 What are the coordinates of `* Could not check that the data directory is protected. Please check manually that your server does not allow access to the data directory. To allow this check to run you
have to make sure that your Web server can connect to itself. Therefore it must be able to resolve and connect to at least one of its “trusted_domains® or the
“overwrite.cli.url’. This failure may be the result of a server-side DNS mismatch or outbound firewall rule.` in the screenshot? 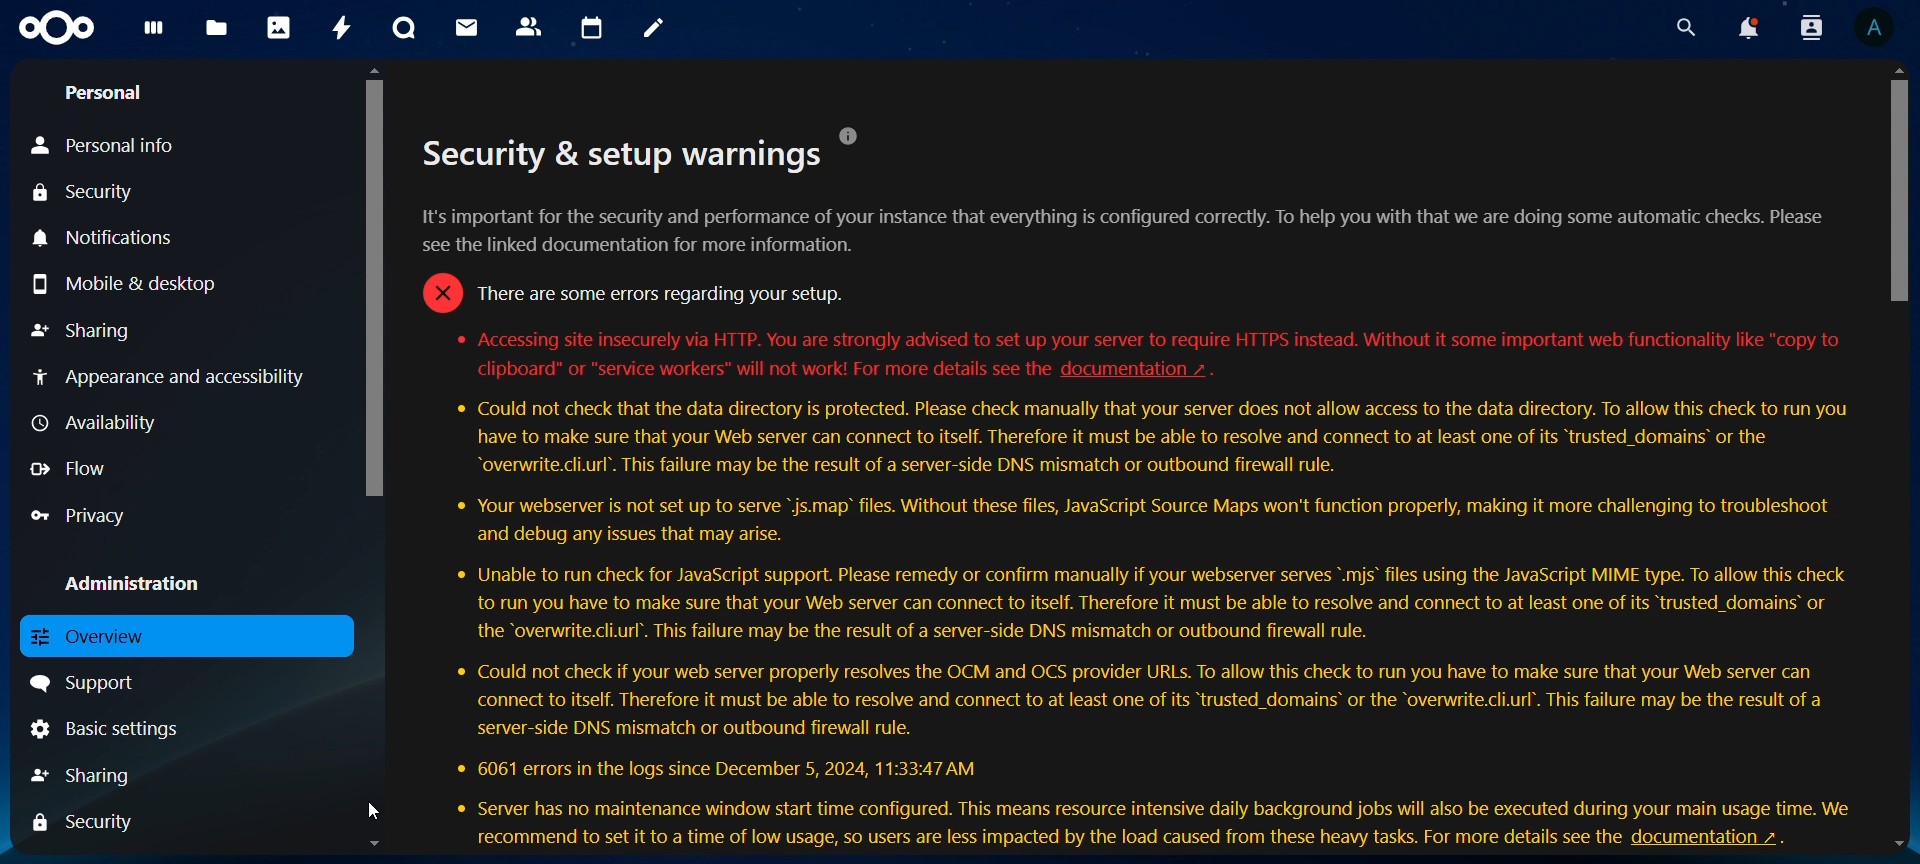 It's located at (1159, 438).